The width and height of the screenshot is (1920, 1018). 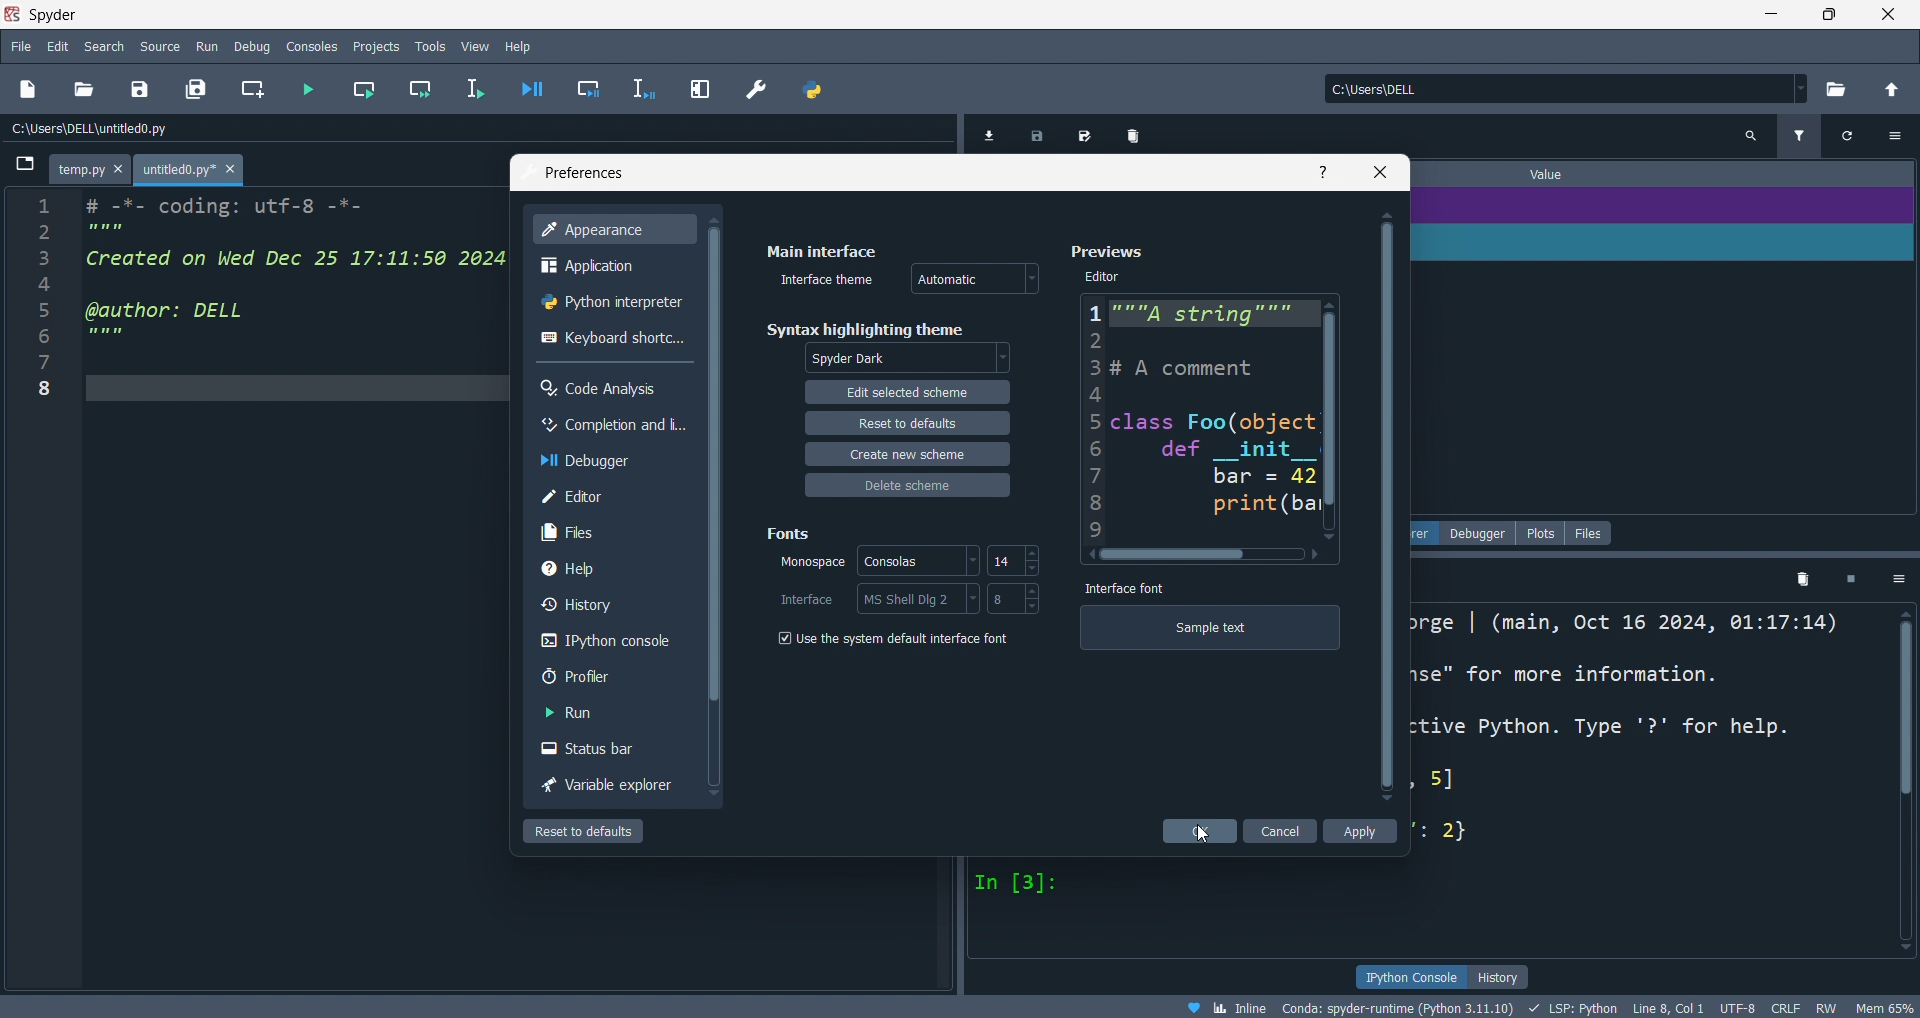 What do you see at coordinates (1853, 579) in the screenshot?
I see `exit kernel` at bounding box center [1853, 579].